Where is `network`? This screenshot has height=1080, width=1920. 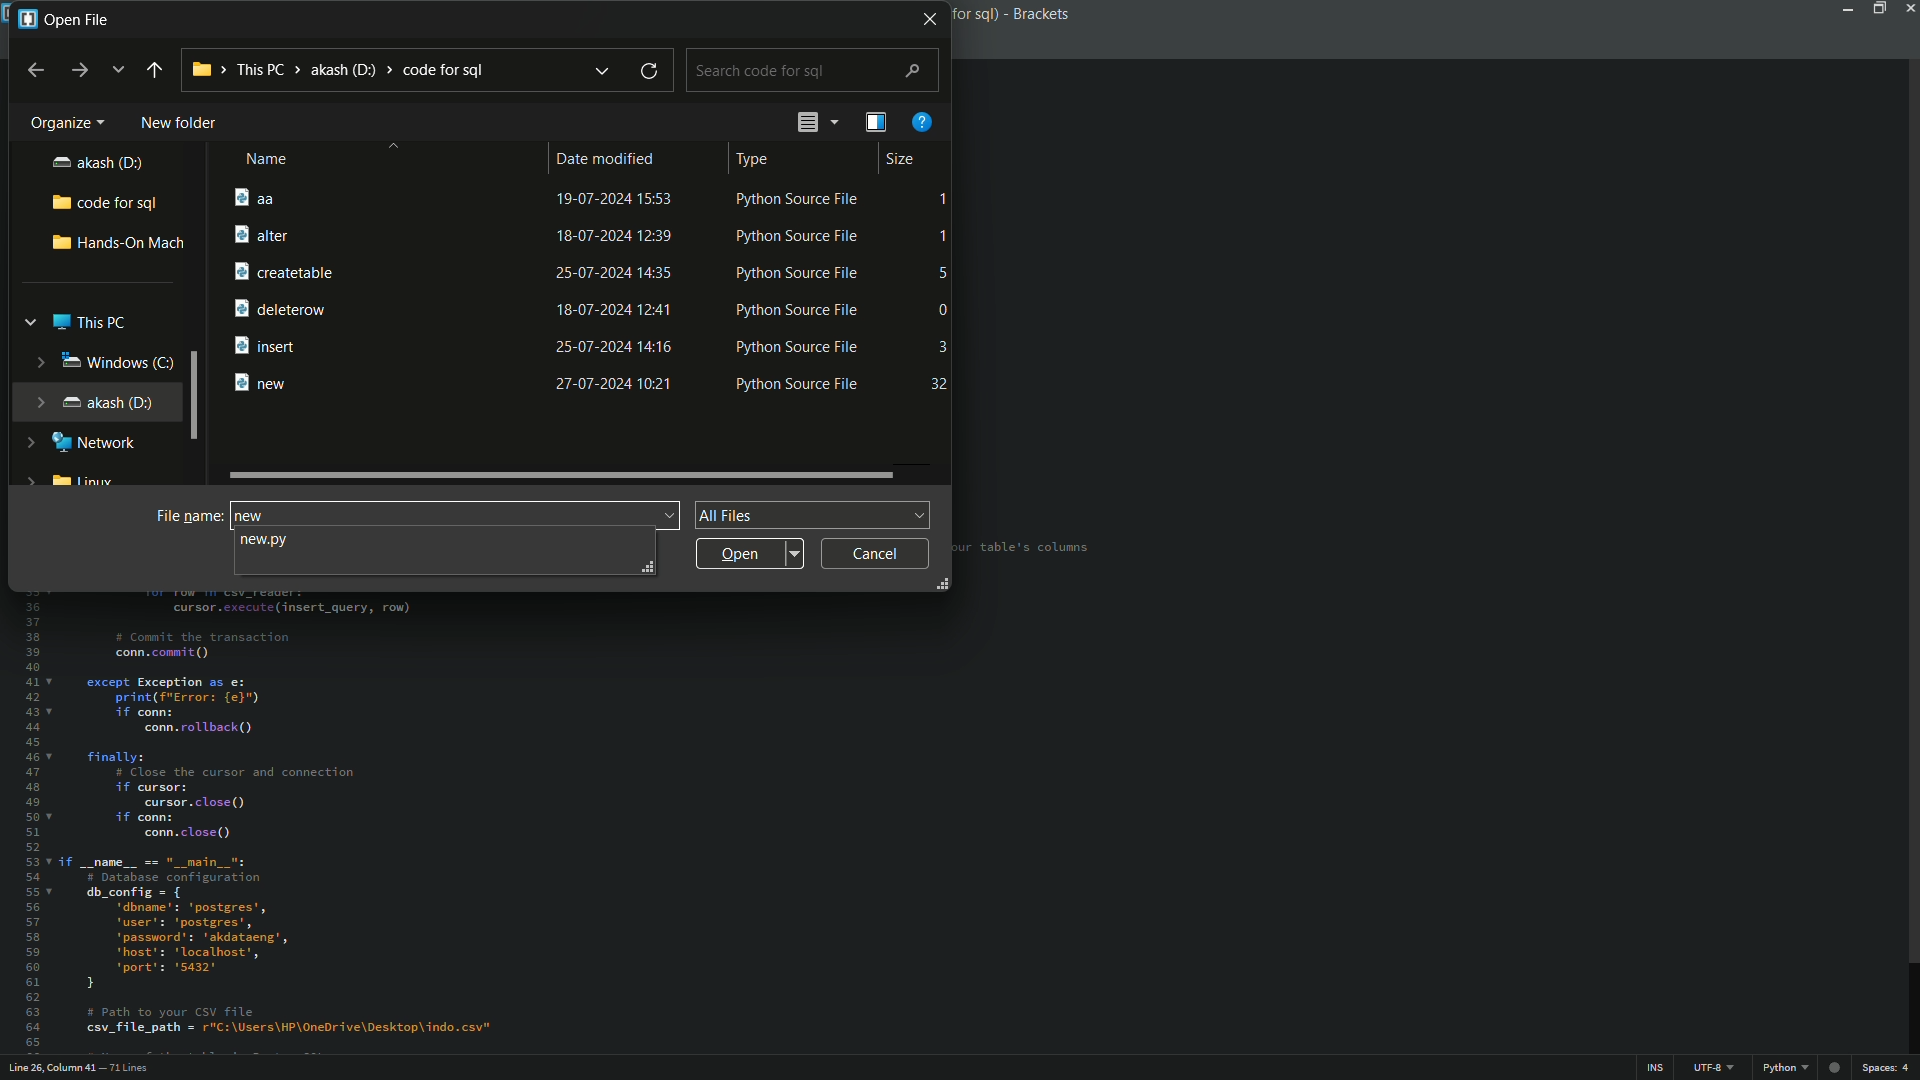
network is located at coordinates (82, 443).